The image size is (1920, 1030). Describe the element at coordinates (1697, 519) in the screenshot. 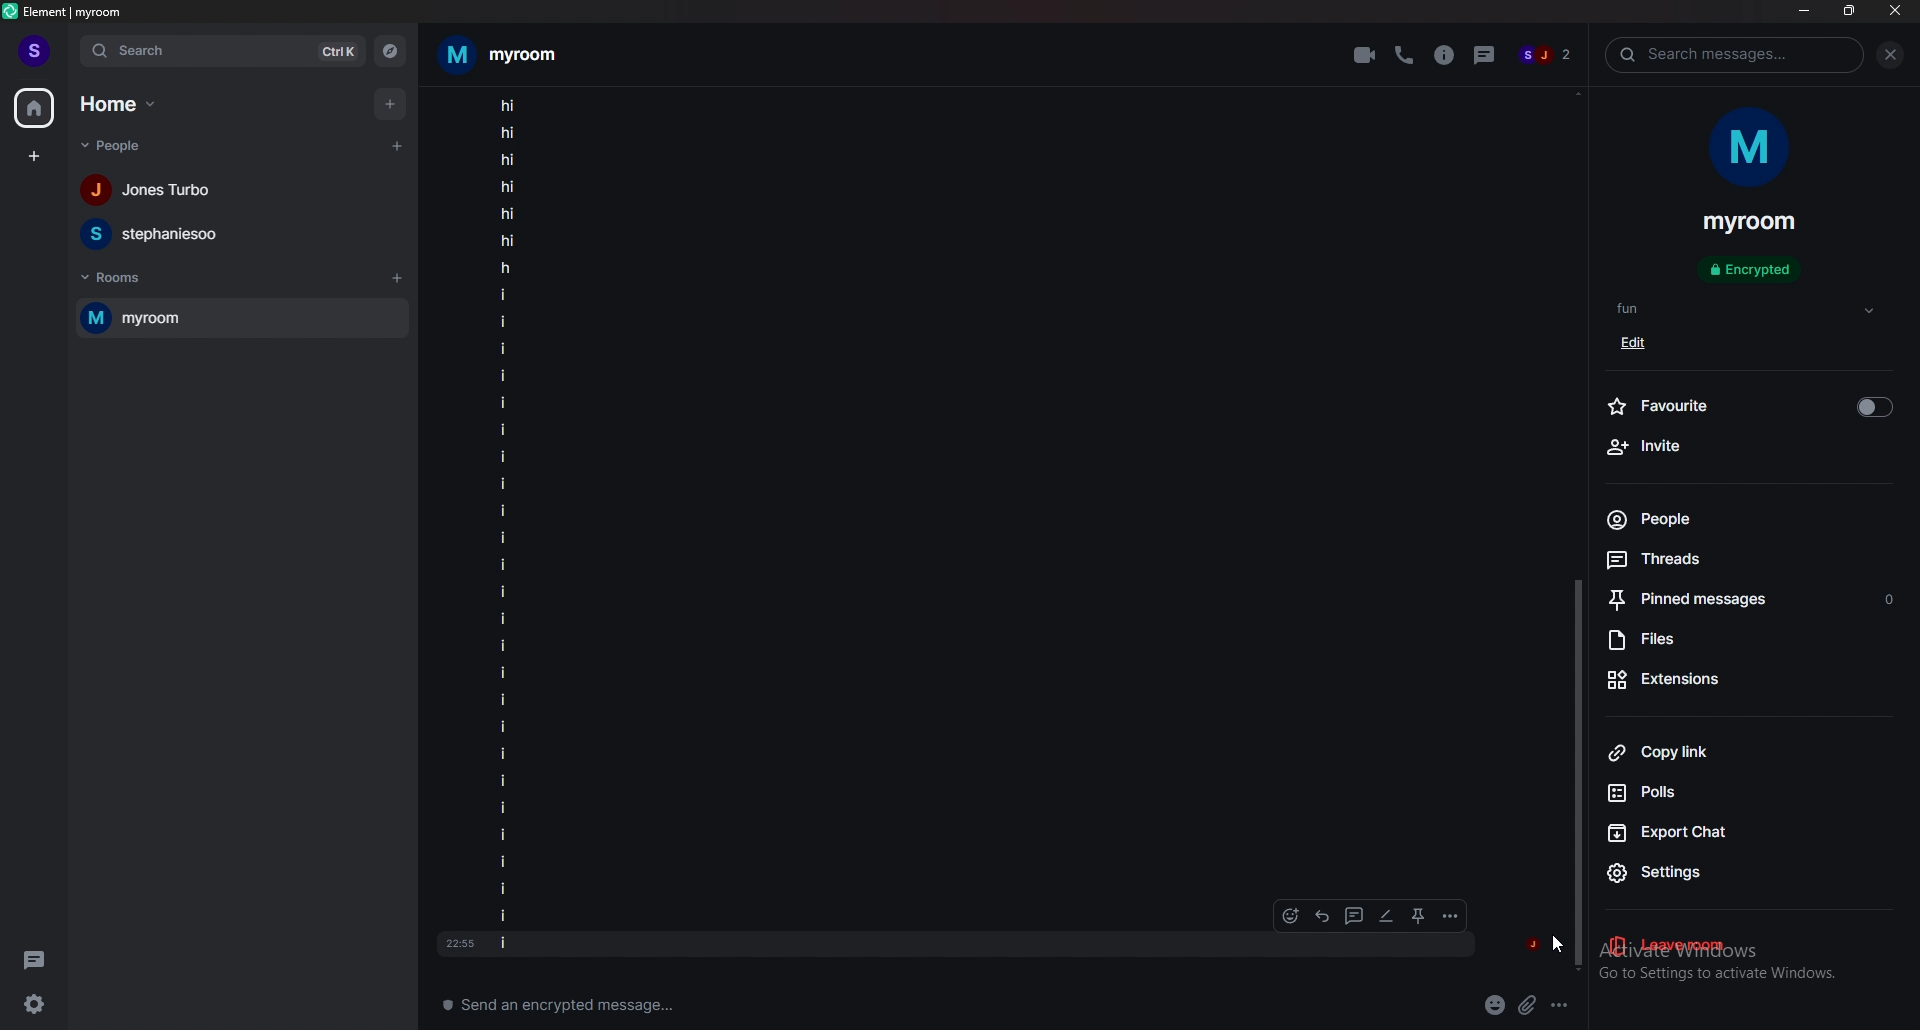

I see `people` at that location.